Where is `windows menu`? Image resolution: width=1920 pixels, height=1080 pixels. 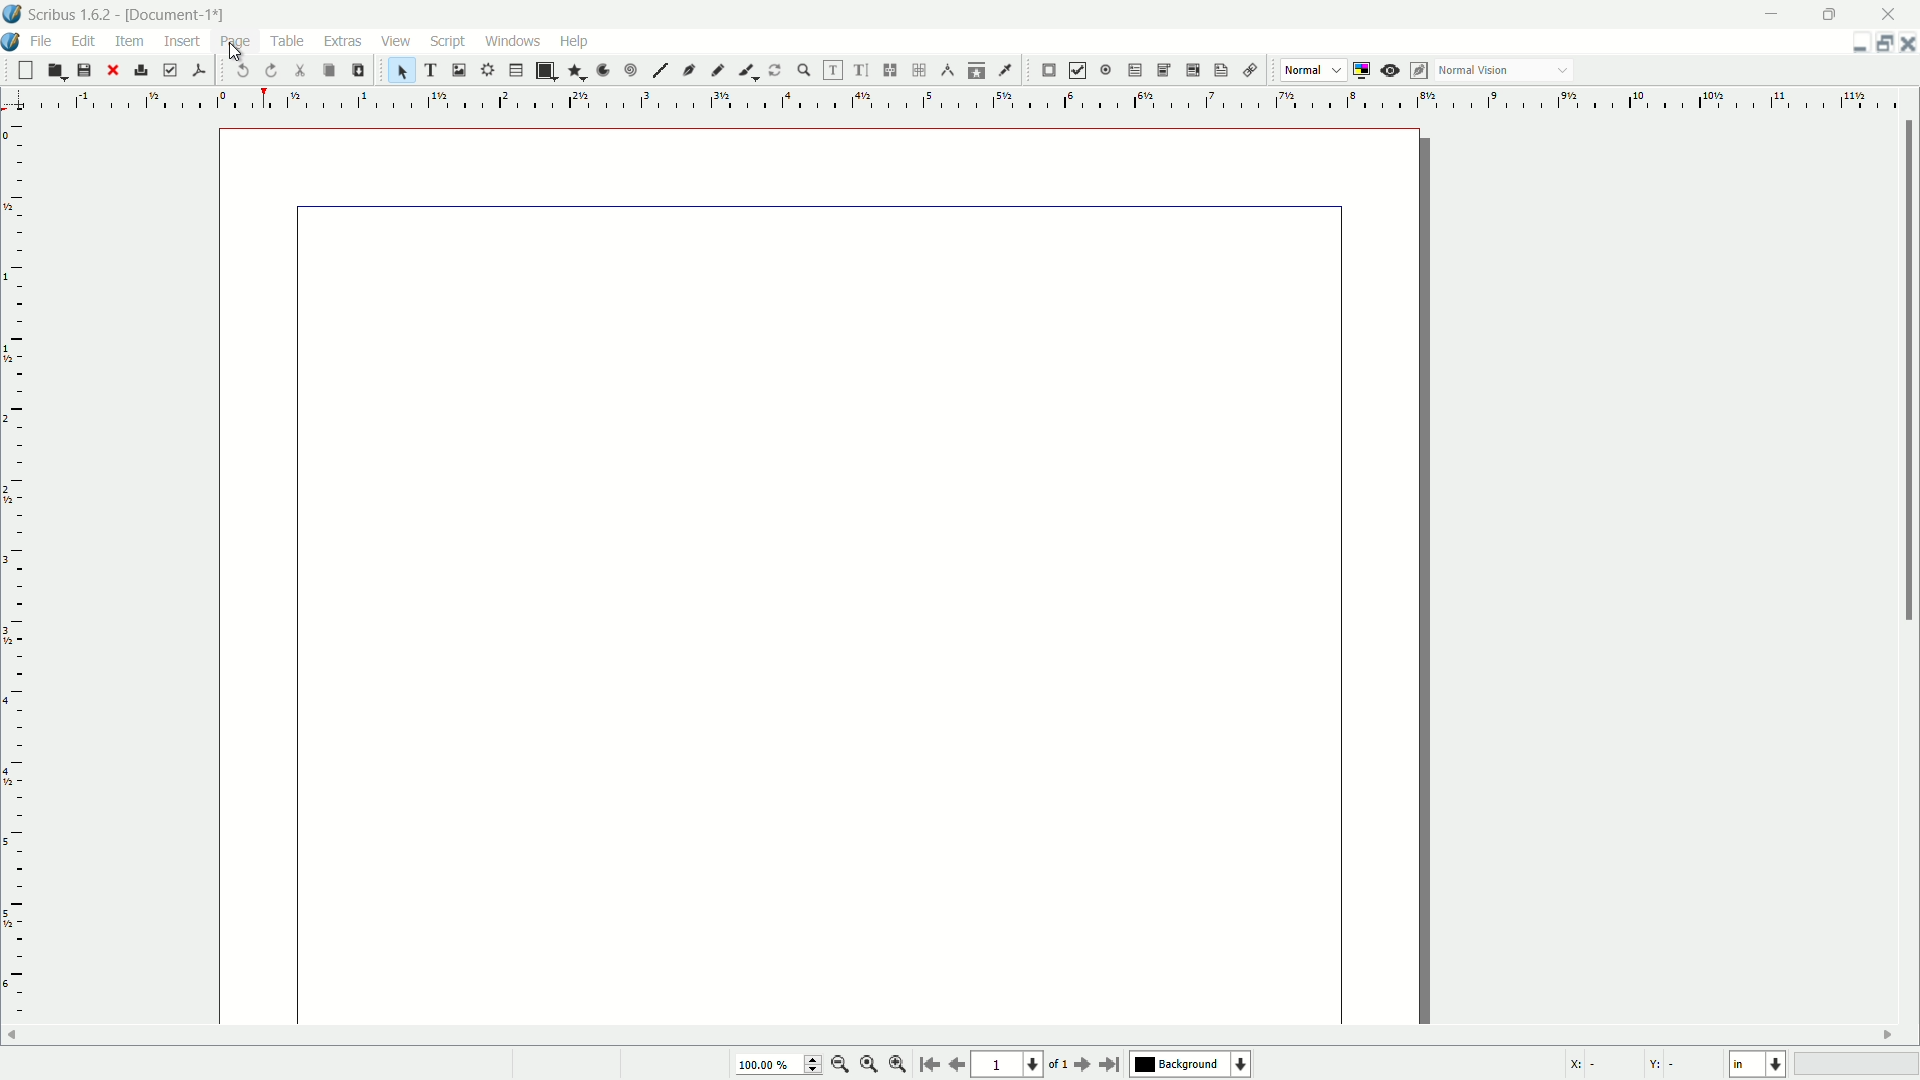 windows menu is located at coordinates (515, 40).